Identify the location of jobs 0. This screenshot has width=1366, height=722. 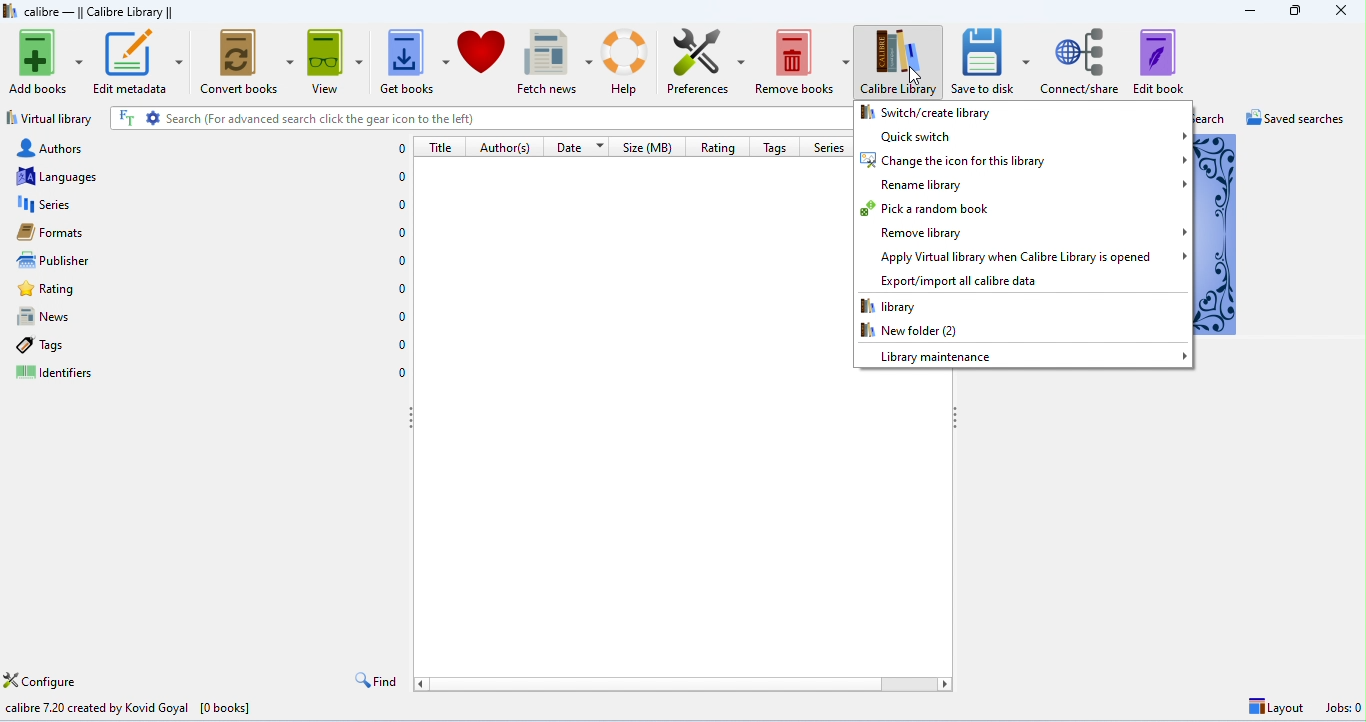
(1340, 709).